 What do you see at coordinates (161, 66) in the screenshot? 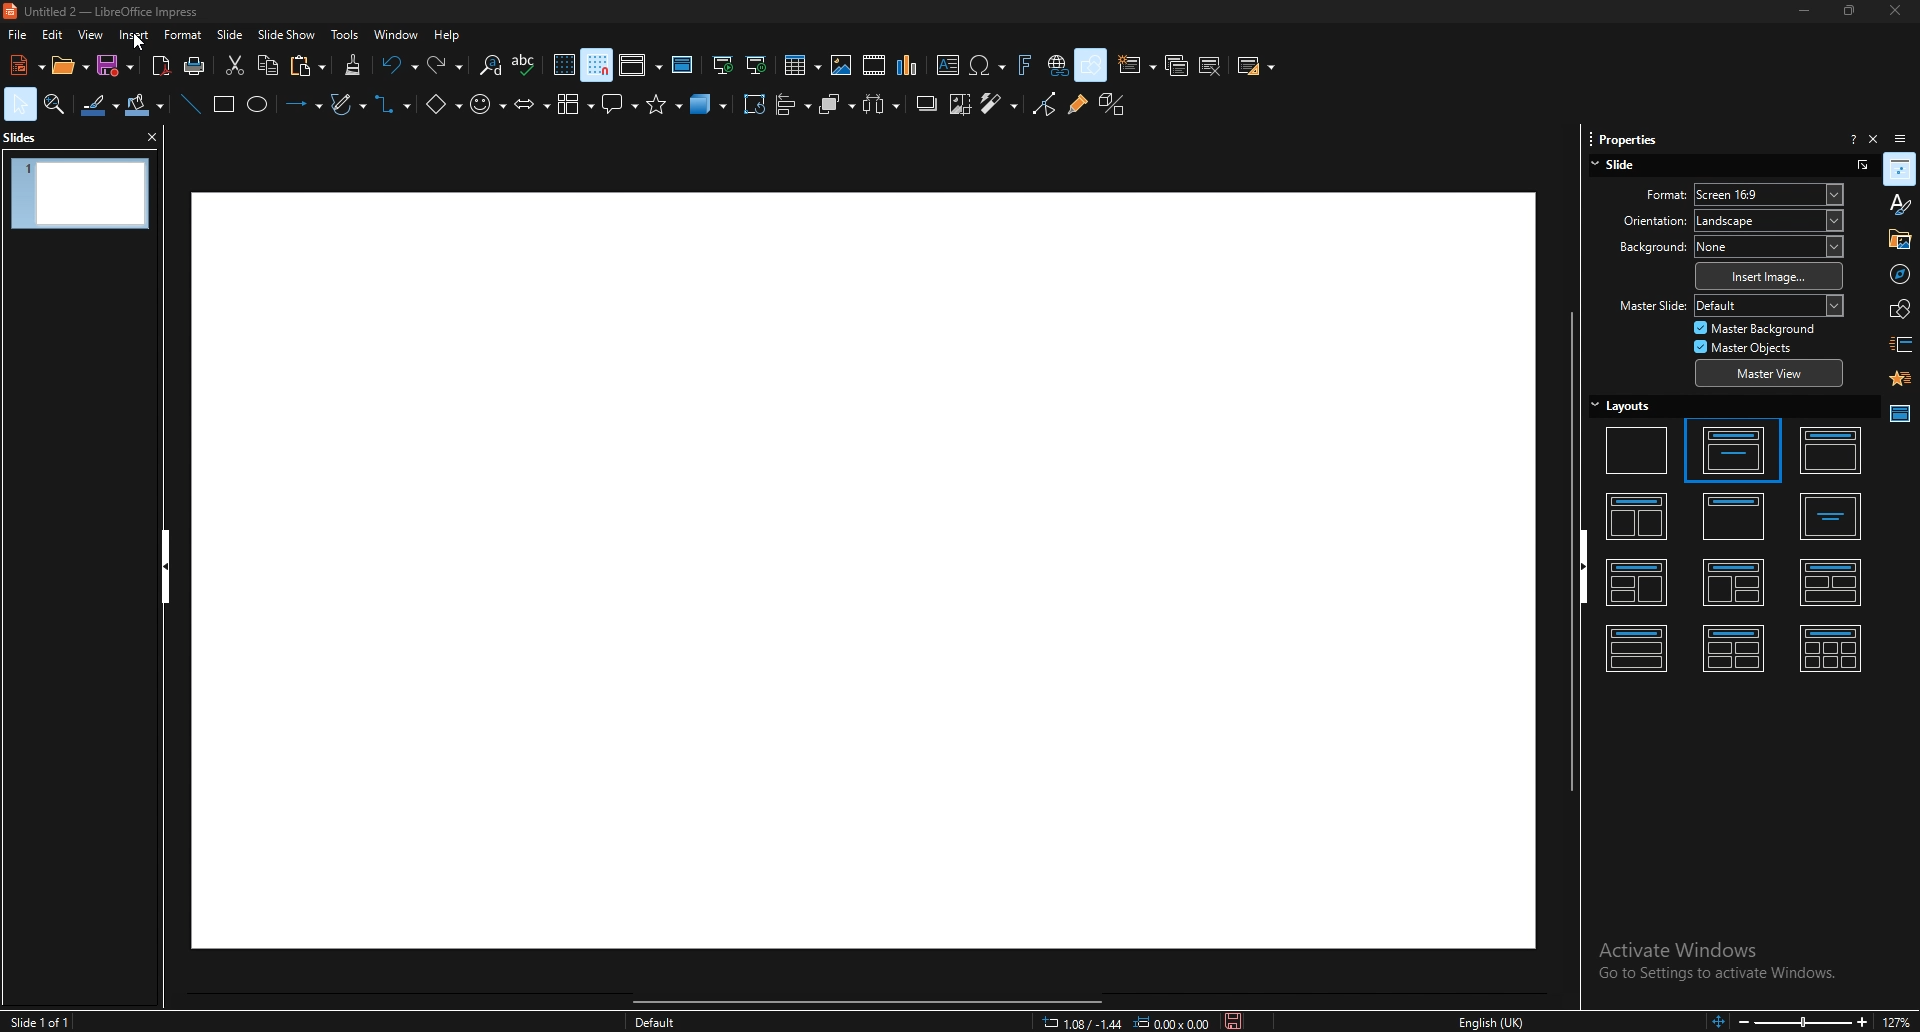
I see `export as pdf` at bounding box center [161, 66].